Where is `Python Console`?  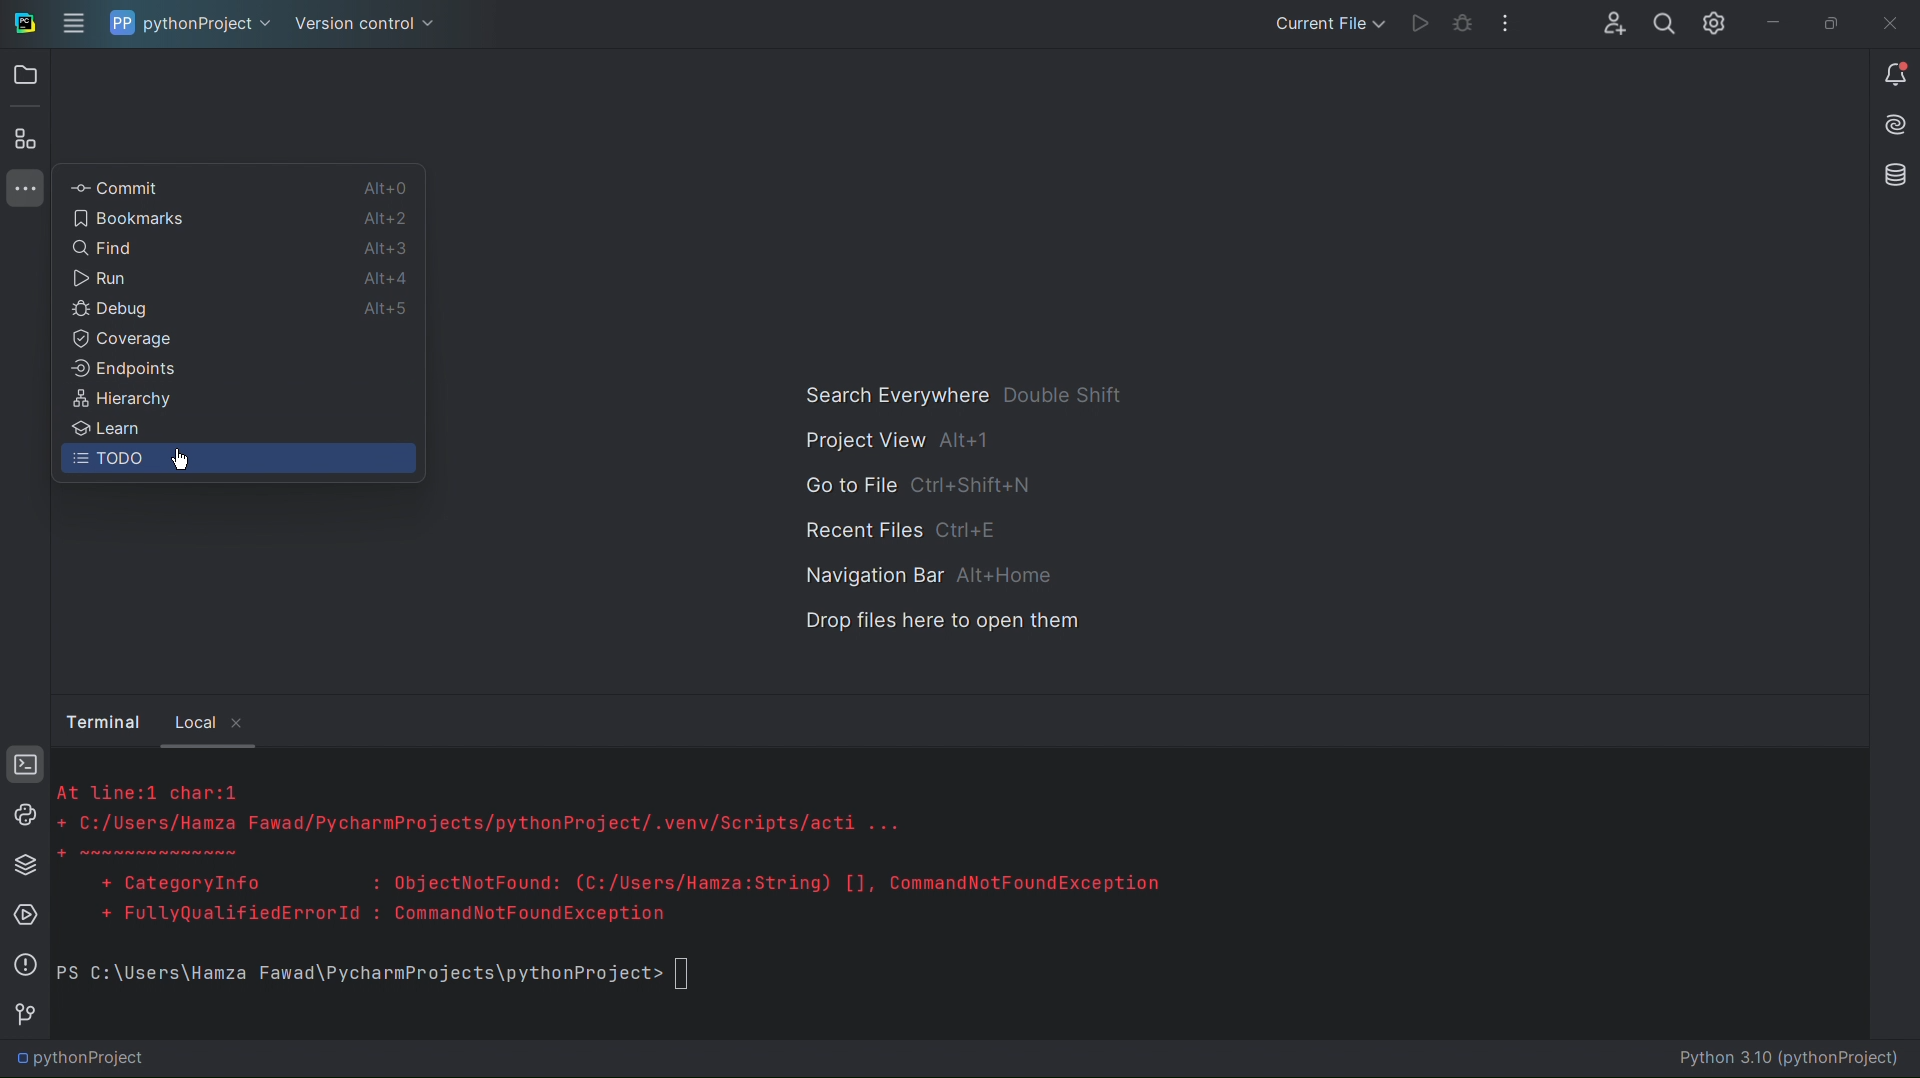
Python Console is located at coordinates (20, 815).